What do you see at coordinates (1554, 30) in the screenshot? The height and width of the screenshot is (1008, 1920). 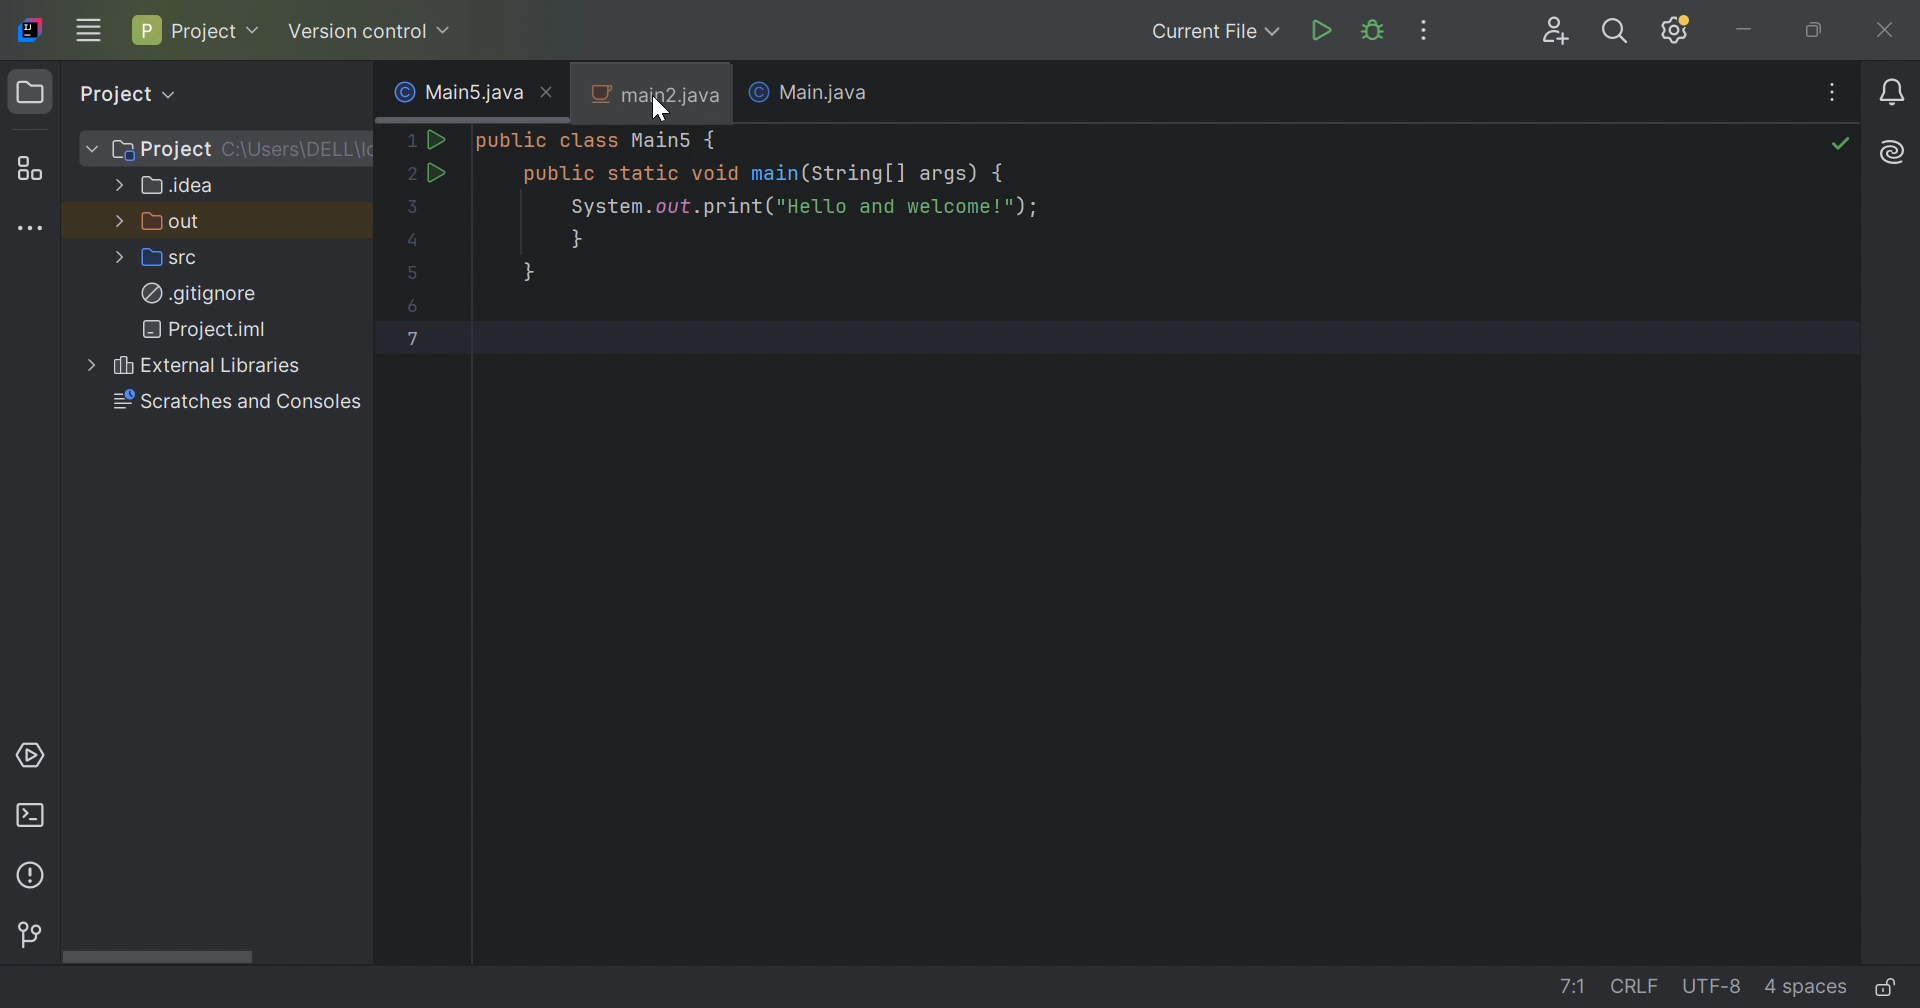 I see `Code With Me` at bounding box center [1554, 30].